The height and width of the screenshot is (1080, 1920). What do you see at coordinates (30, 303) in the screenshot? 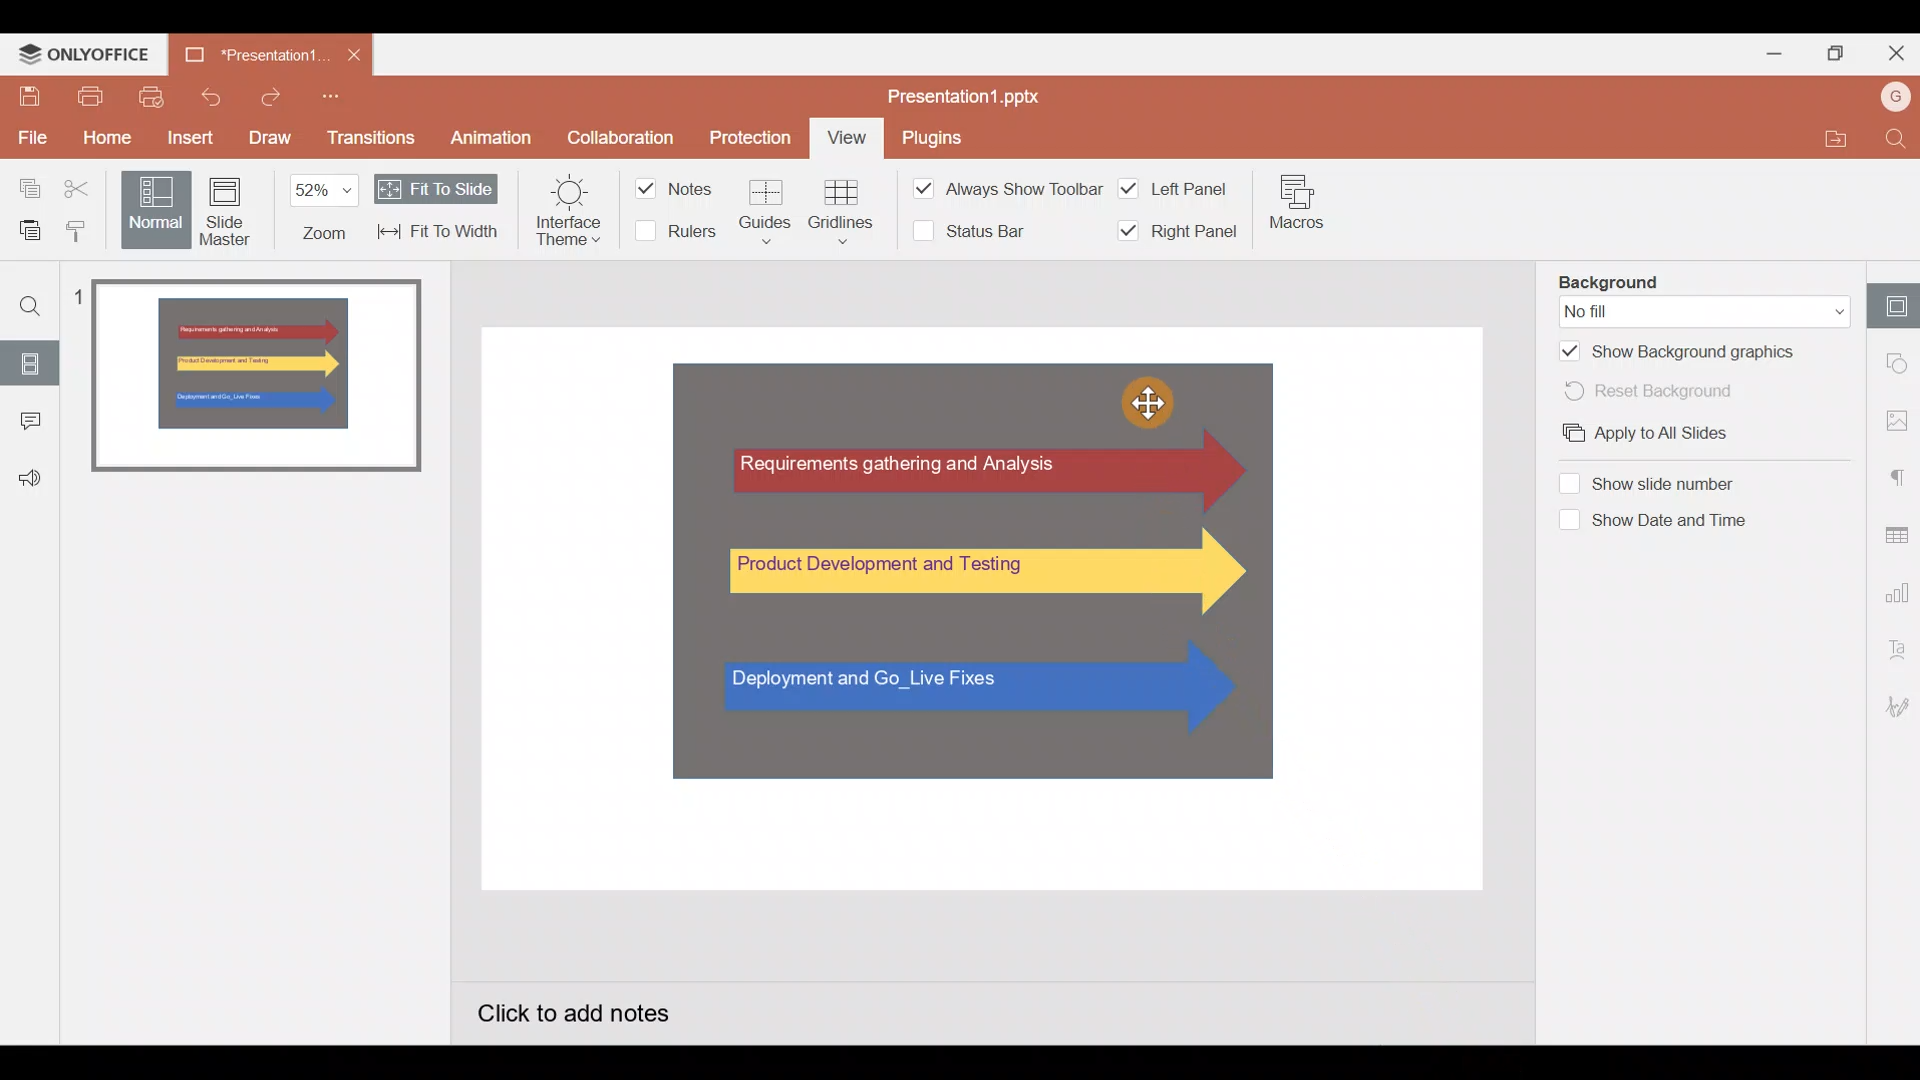
I see `Find` at bounding box center [30, 303].